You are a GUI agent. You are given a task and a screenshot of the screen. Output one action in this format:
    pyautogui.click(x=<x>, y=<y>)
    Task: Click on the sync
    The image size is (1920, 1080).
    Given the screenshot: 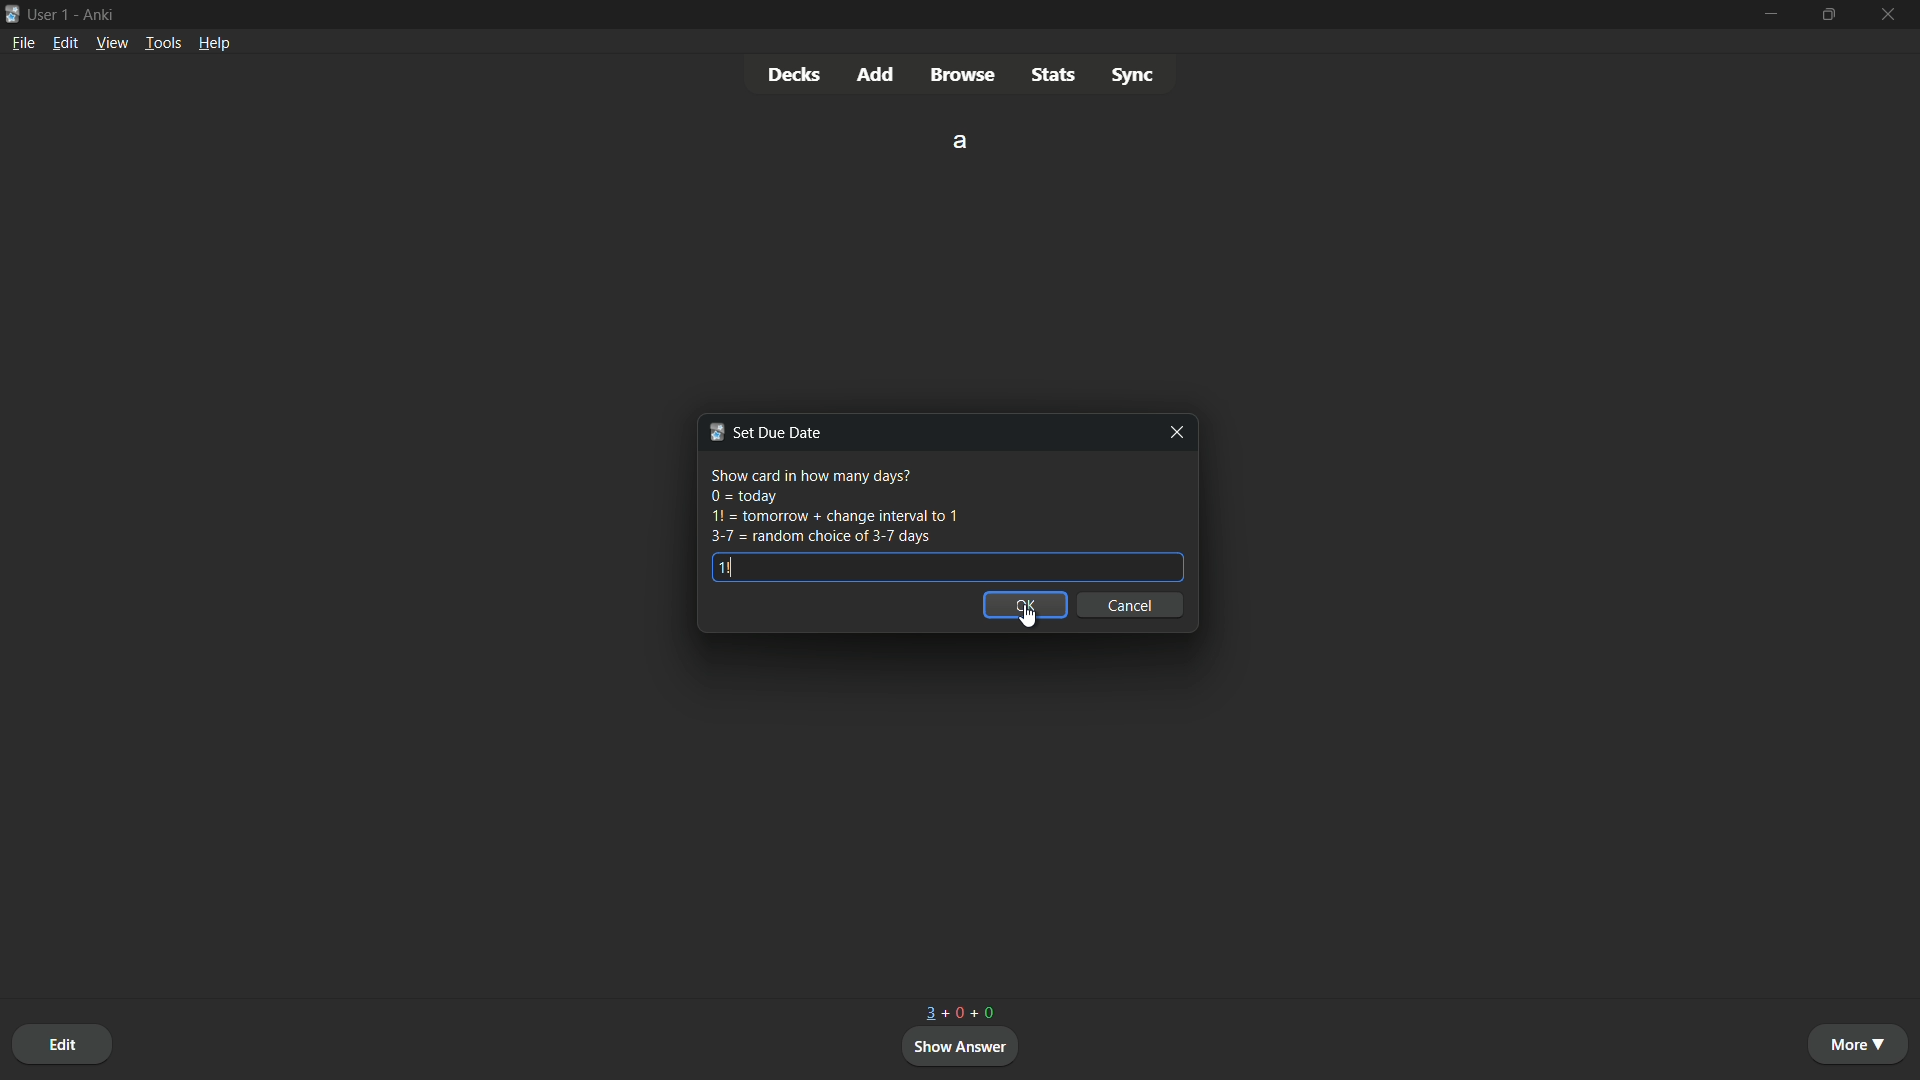 What is the action you would take?
    pyautogui.click(x=1133, y=73)
    